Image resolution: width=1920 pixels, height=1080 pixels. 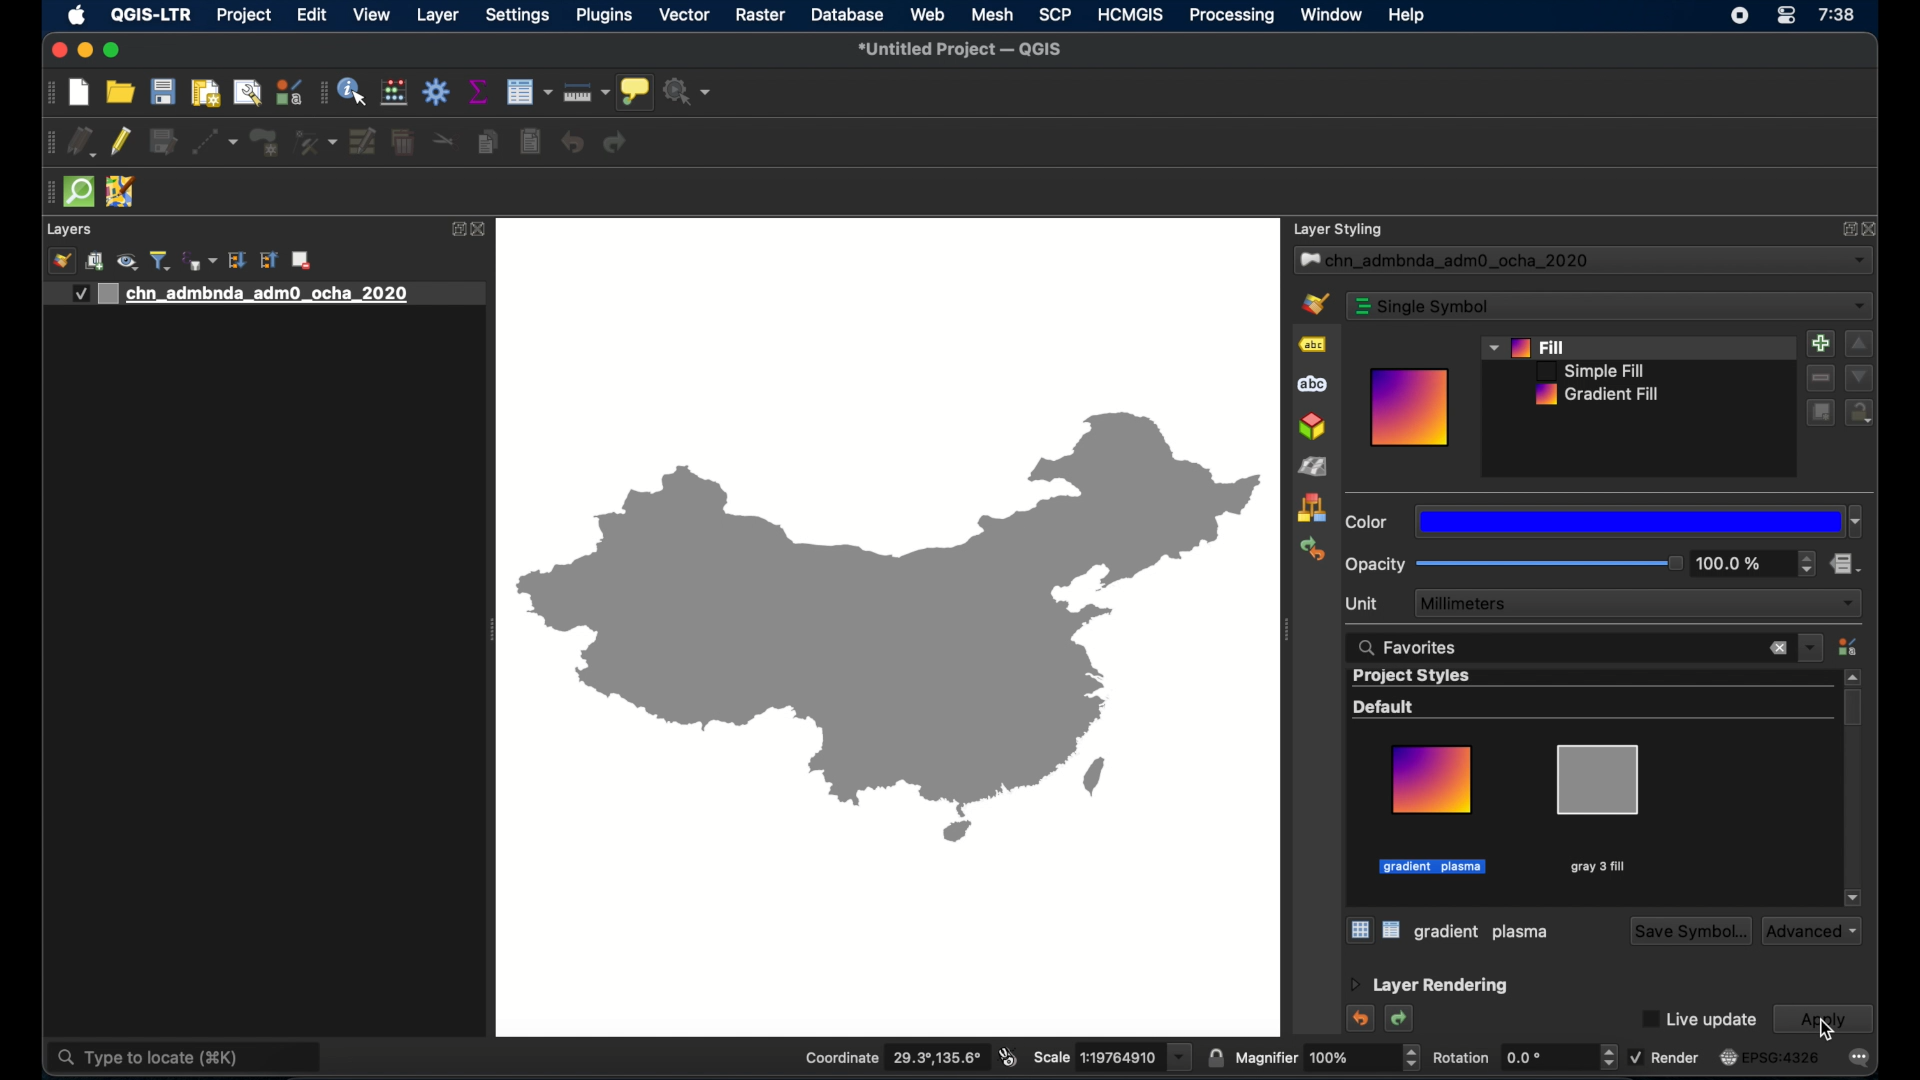 I want to click on vector, so click(x=685, y=14).